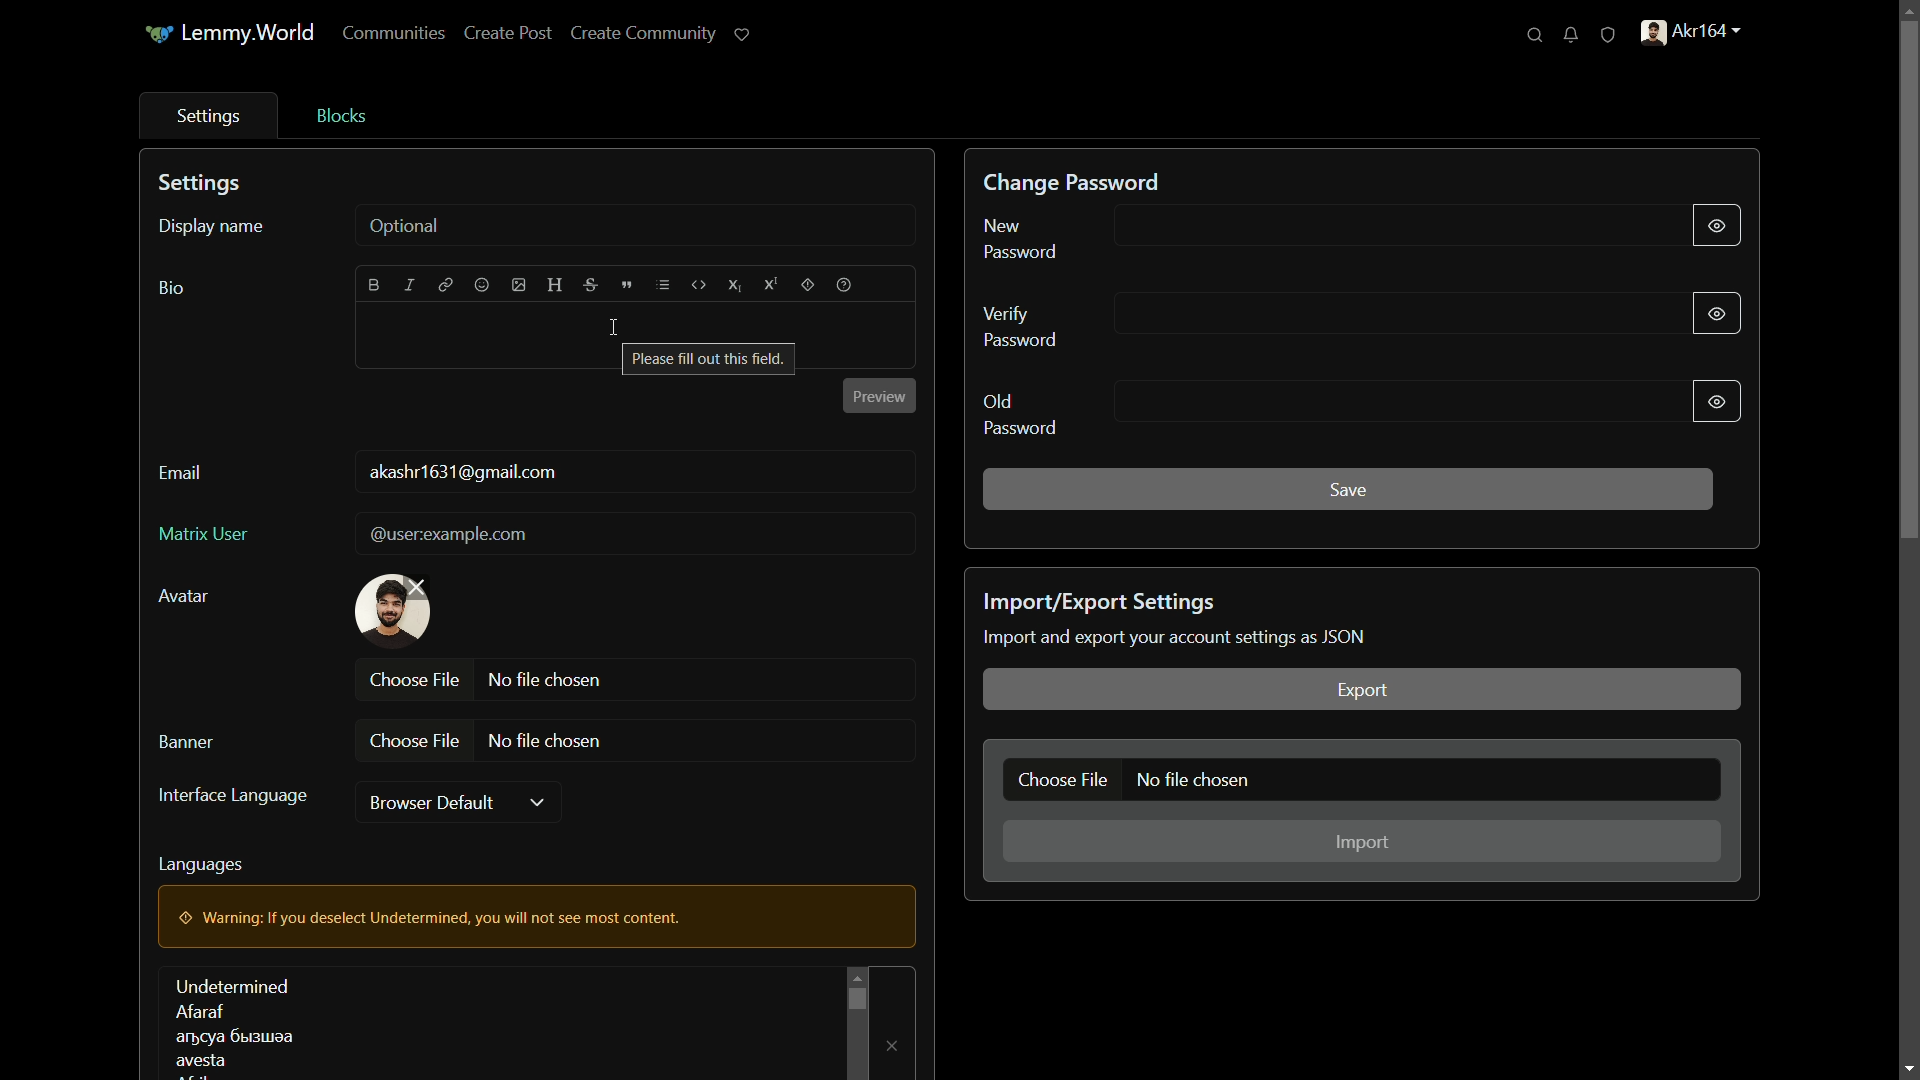  Describe the element at coordinates (250, 34) in the screenshot. I see `Lemmy.World` at that location.